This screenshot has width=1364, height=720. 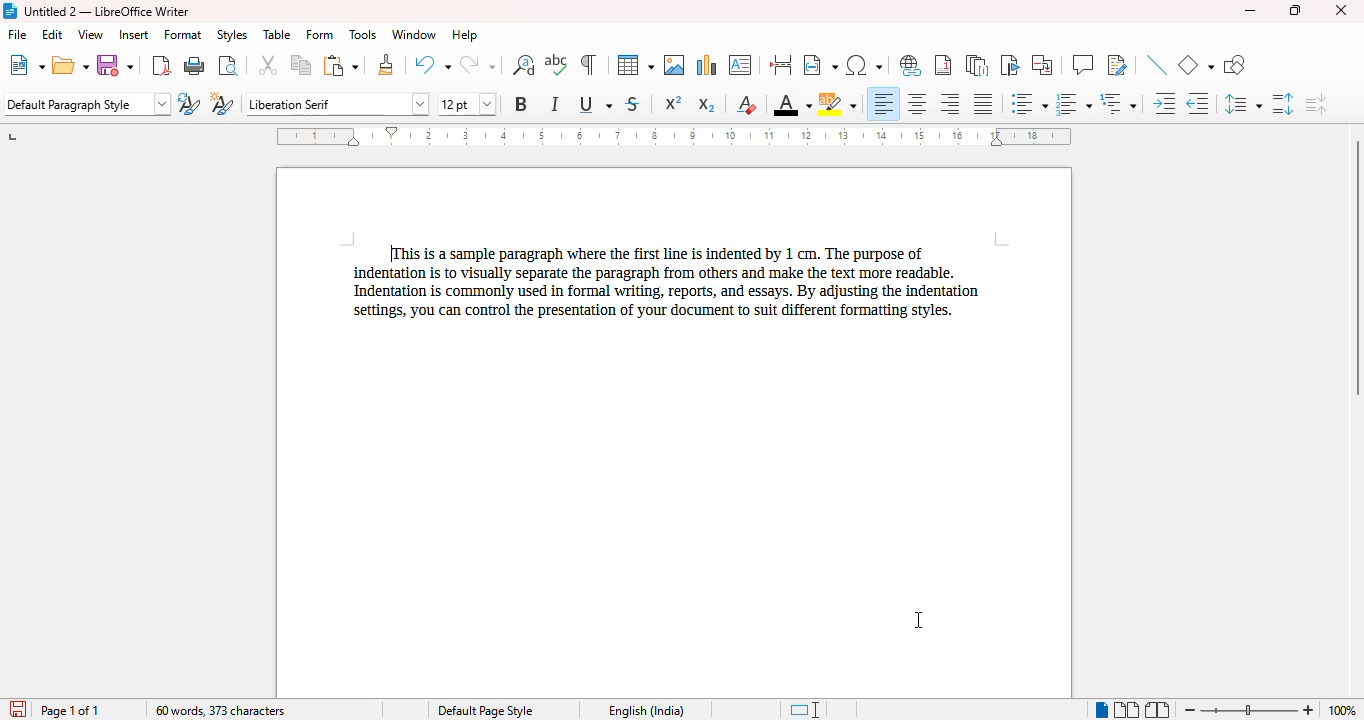 What do you see at coordinates (189, 103) in the screenshot?
I see `update selected style` at bounding box center [189, 103].